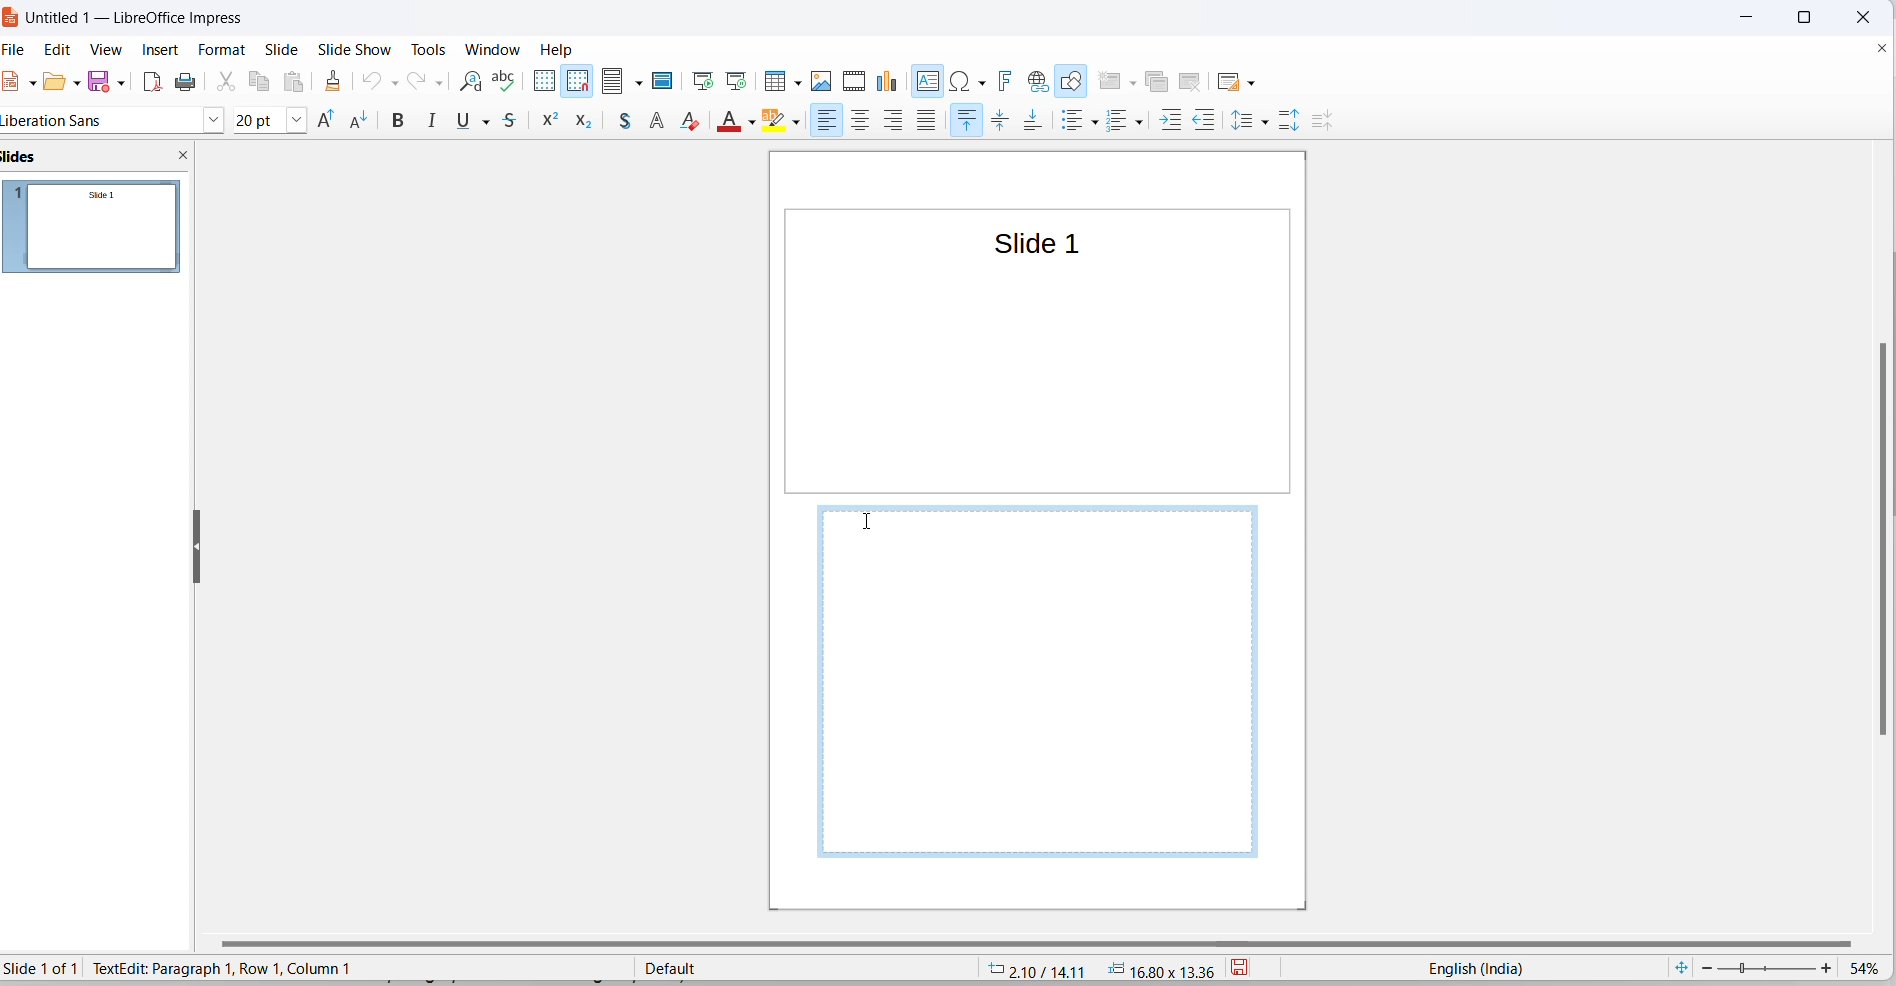 This screenshot has height=986, width=1896. I want to click on delete slide, so click(1195, 80).